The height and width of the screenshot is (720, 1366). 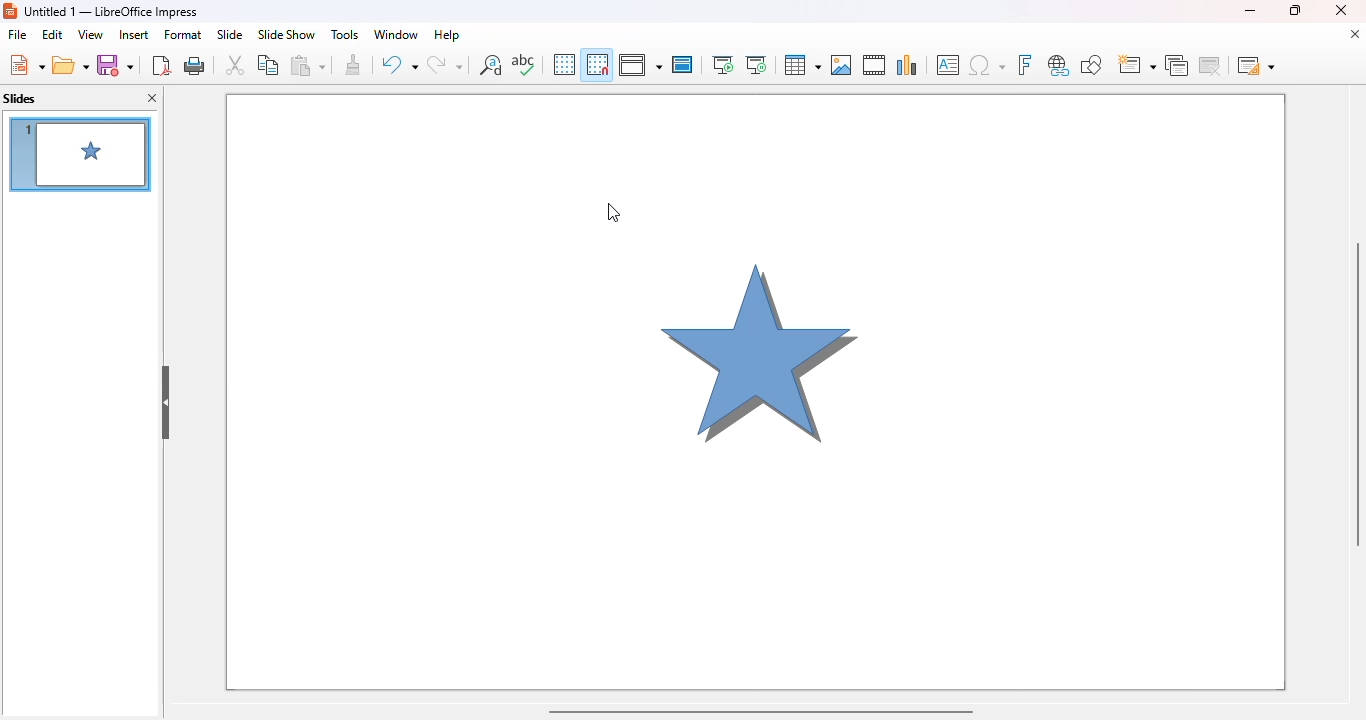 What do you see at coordinates (18, 34) in the screenshot?
I see `file` at bounding box center [18, 34].